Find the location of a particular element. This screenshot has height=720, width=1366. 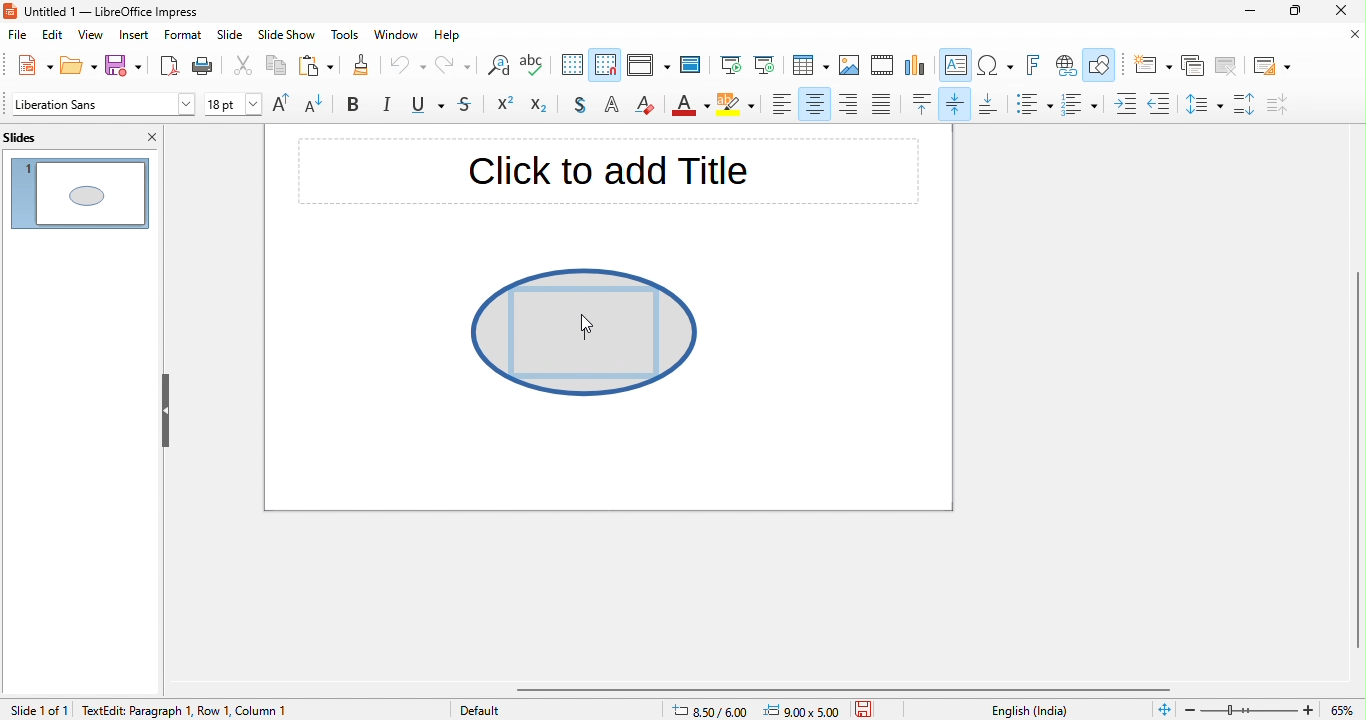

slides is located at coordinates (38, 136).